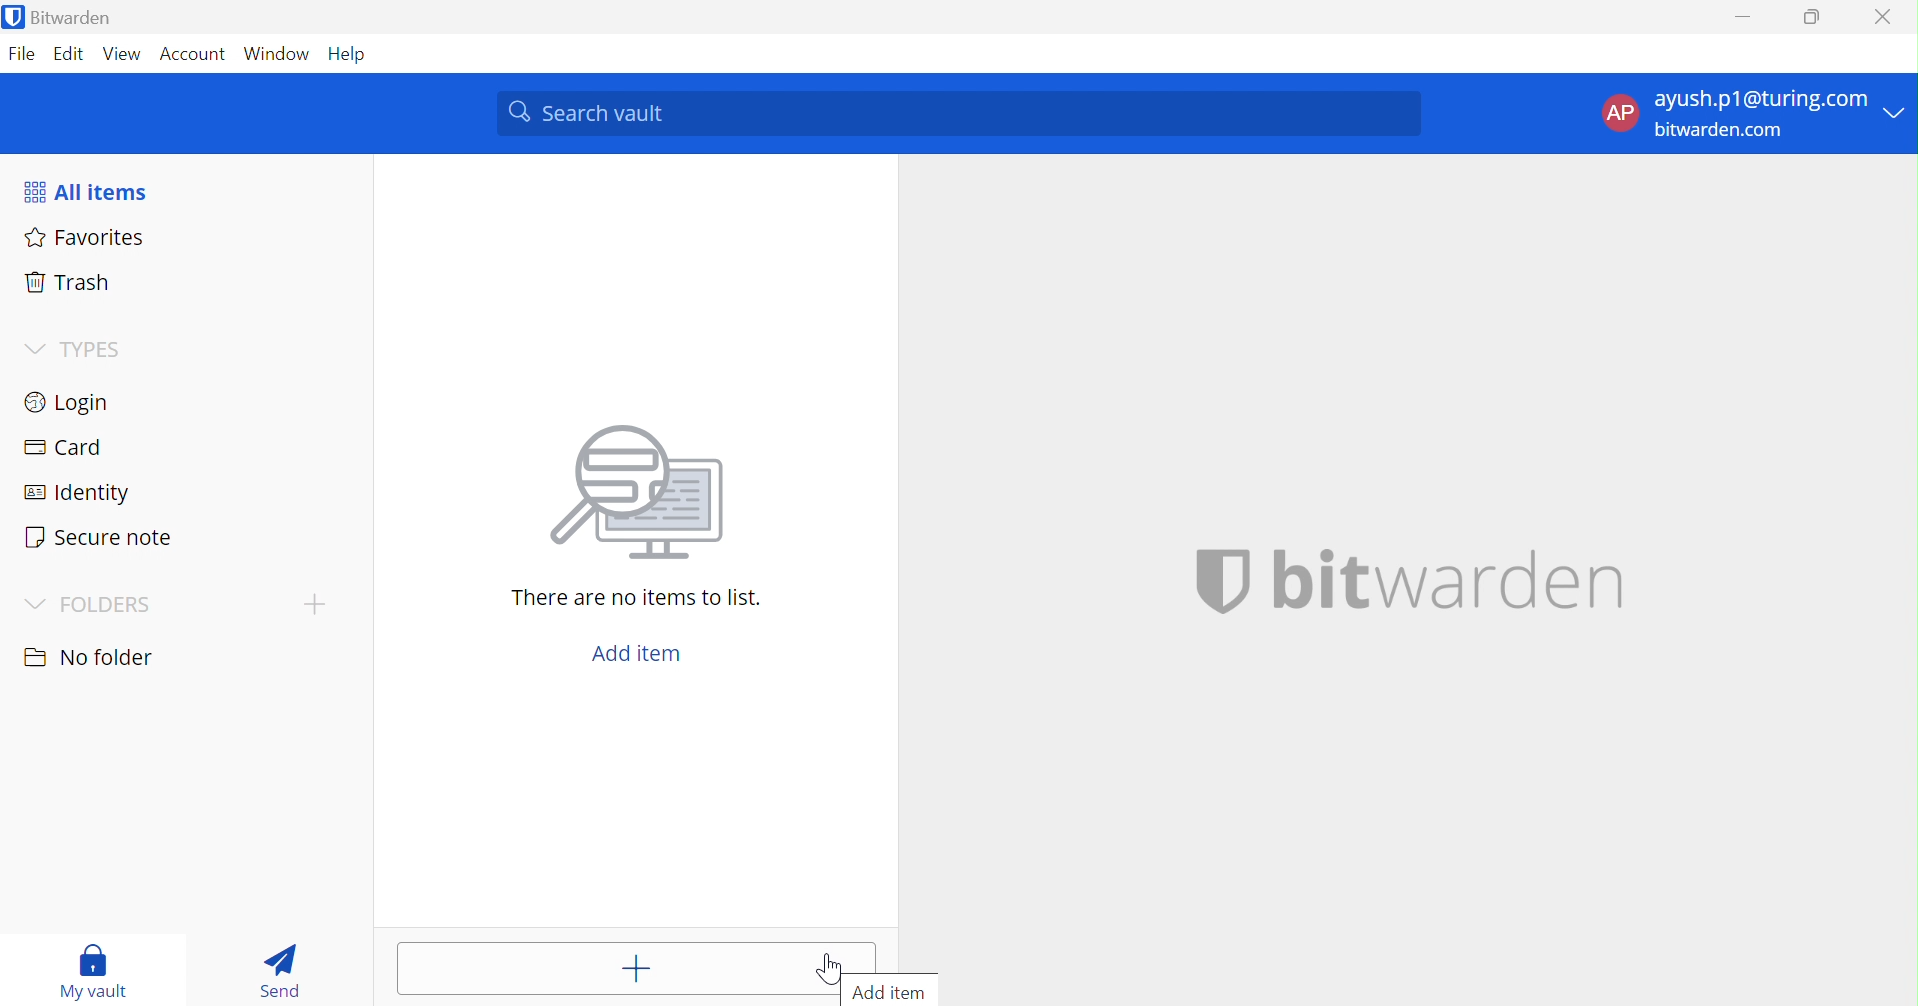 The width and height of the screenshot is (1918, 1006). I want to click on Login, so click(71, 401).